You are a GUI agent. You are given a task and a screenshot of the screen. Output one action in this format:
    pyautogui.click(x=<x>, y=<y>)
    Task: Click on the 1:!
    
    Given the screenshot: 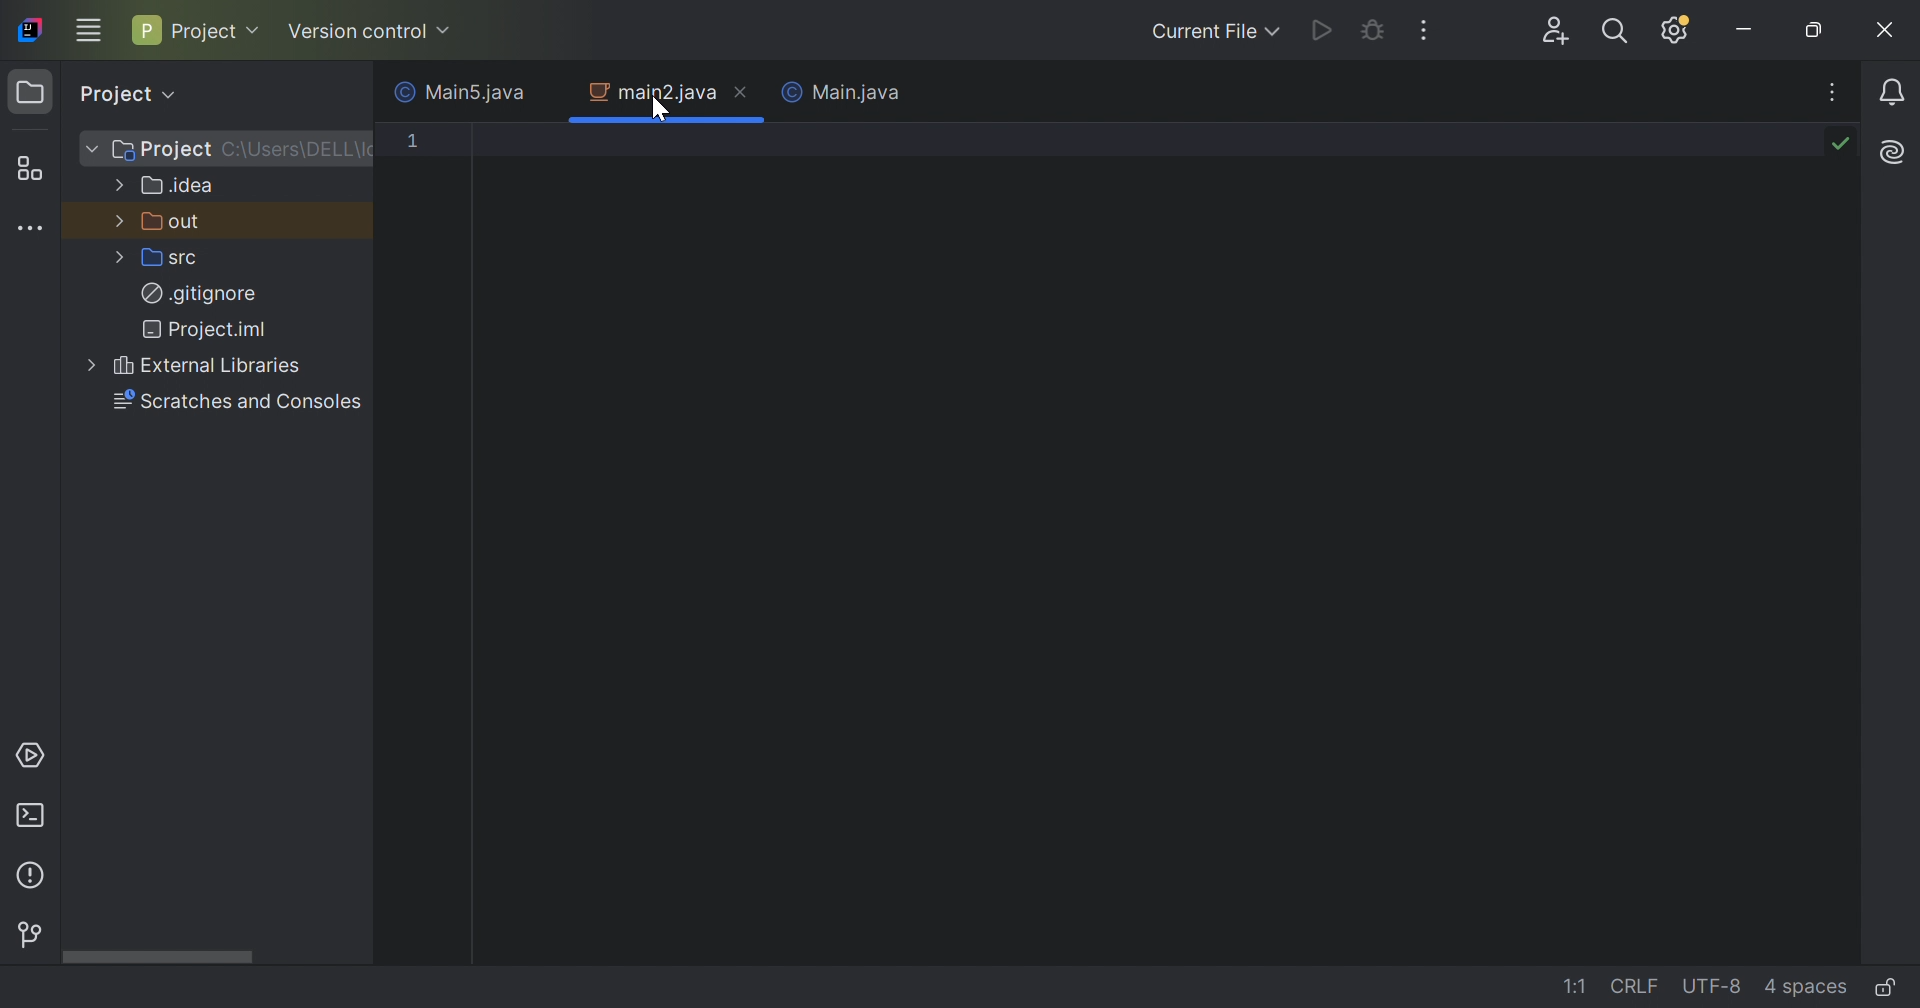 What is the action you would take?
    pyautogui.click(x=1581, y=990)
    